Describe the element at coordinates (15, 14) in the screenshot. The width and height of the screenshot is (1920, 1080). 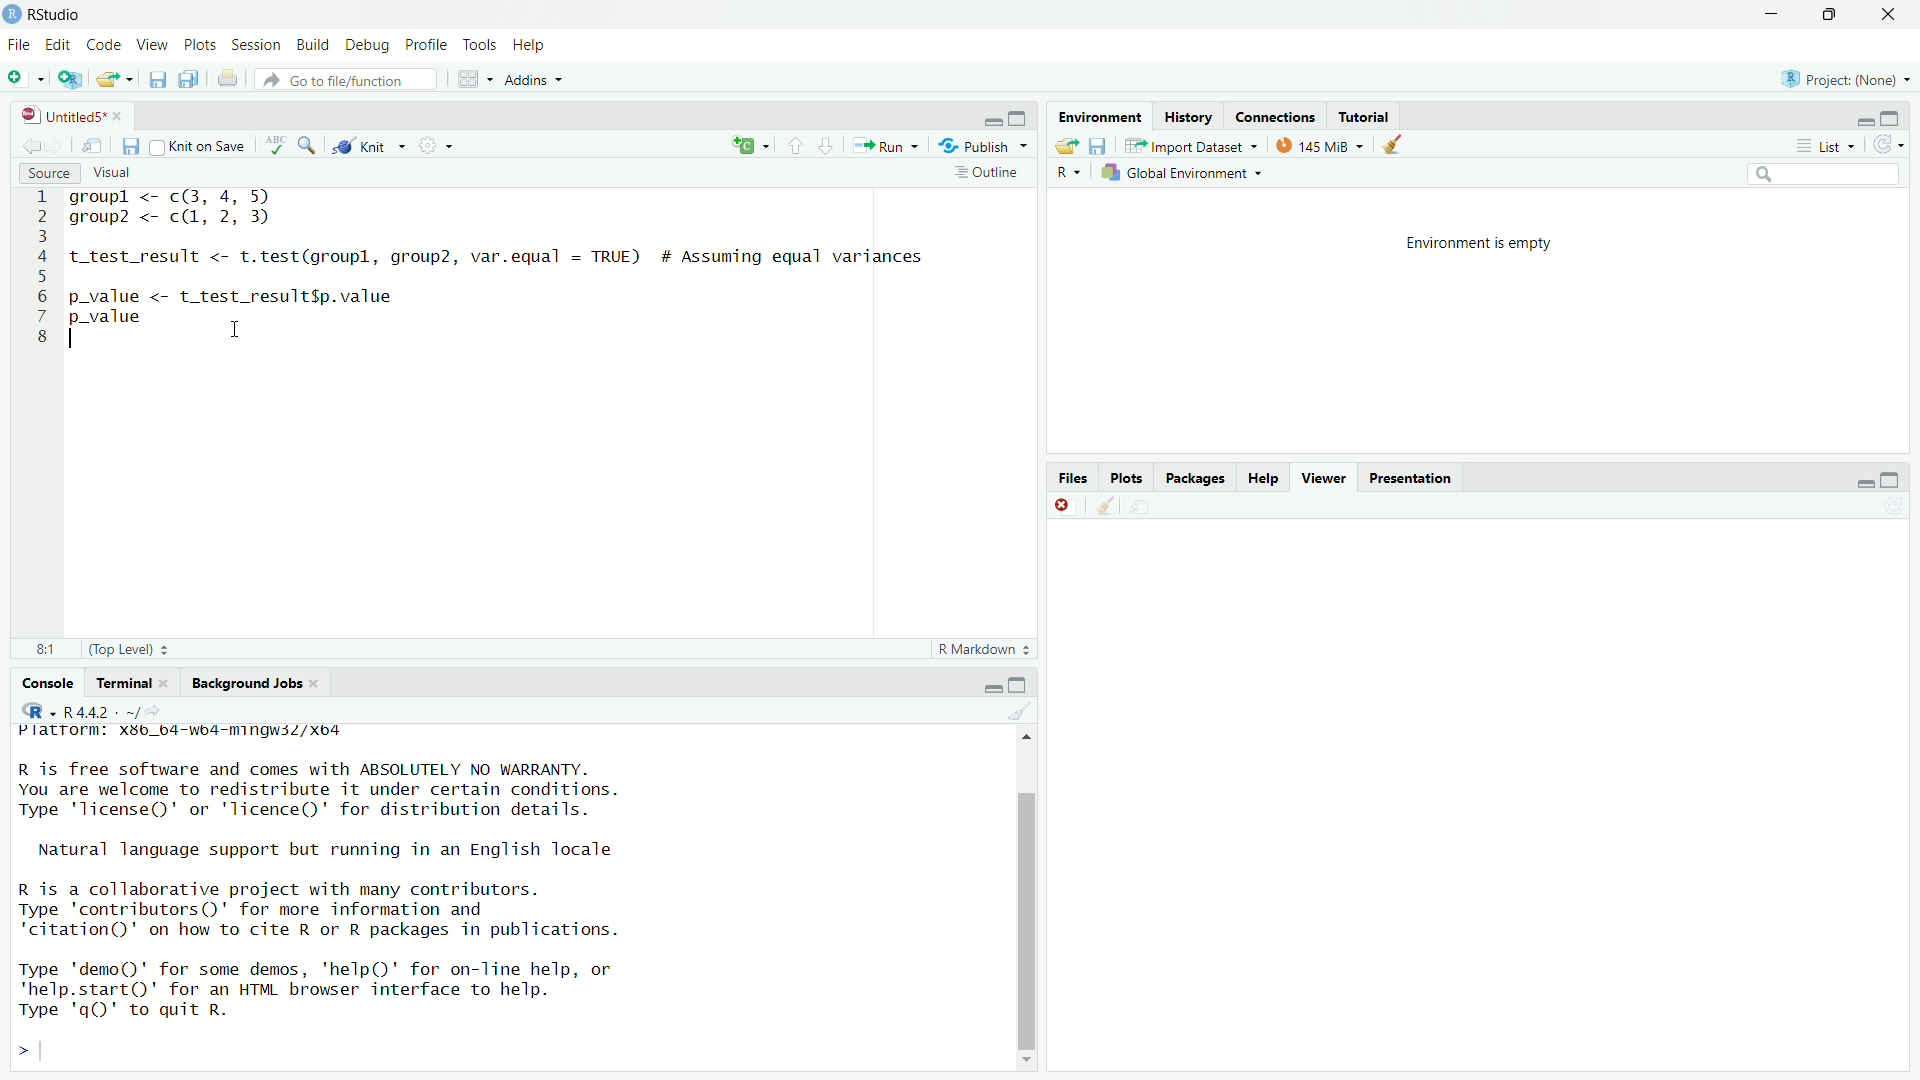
I see `RStudio Logo` at that location.